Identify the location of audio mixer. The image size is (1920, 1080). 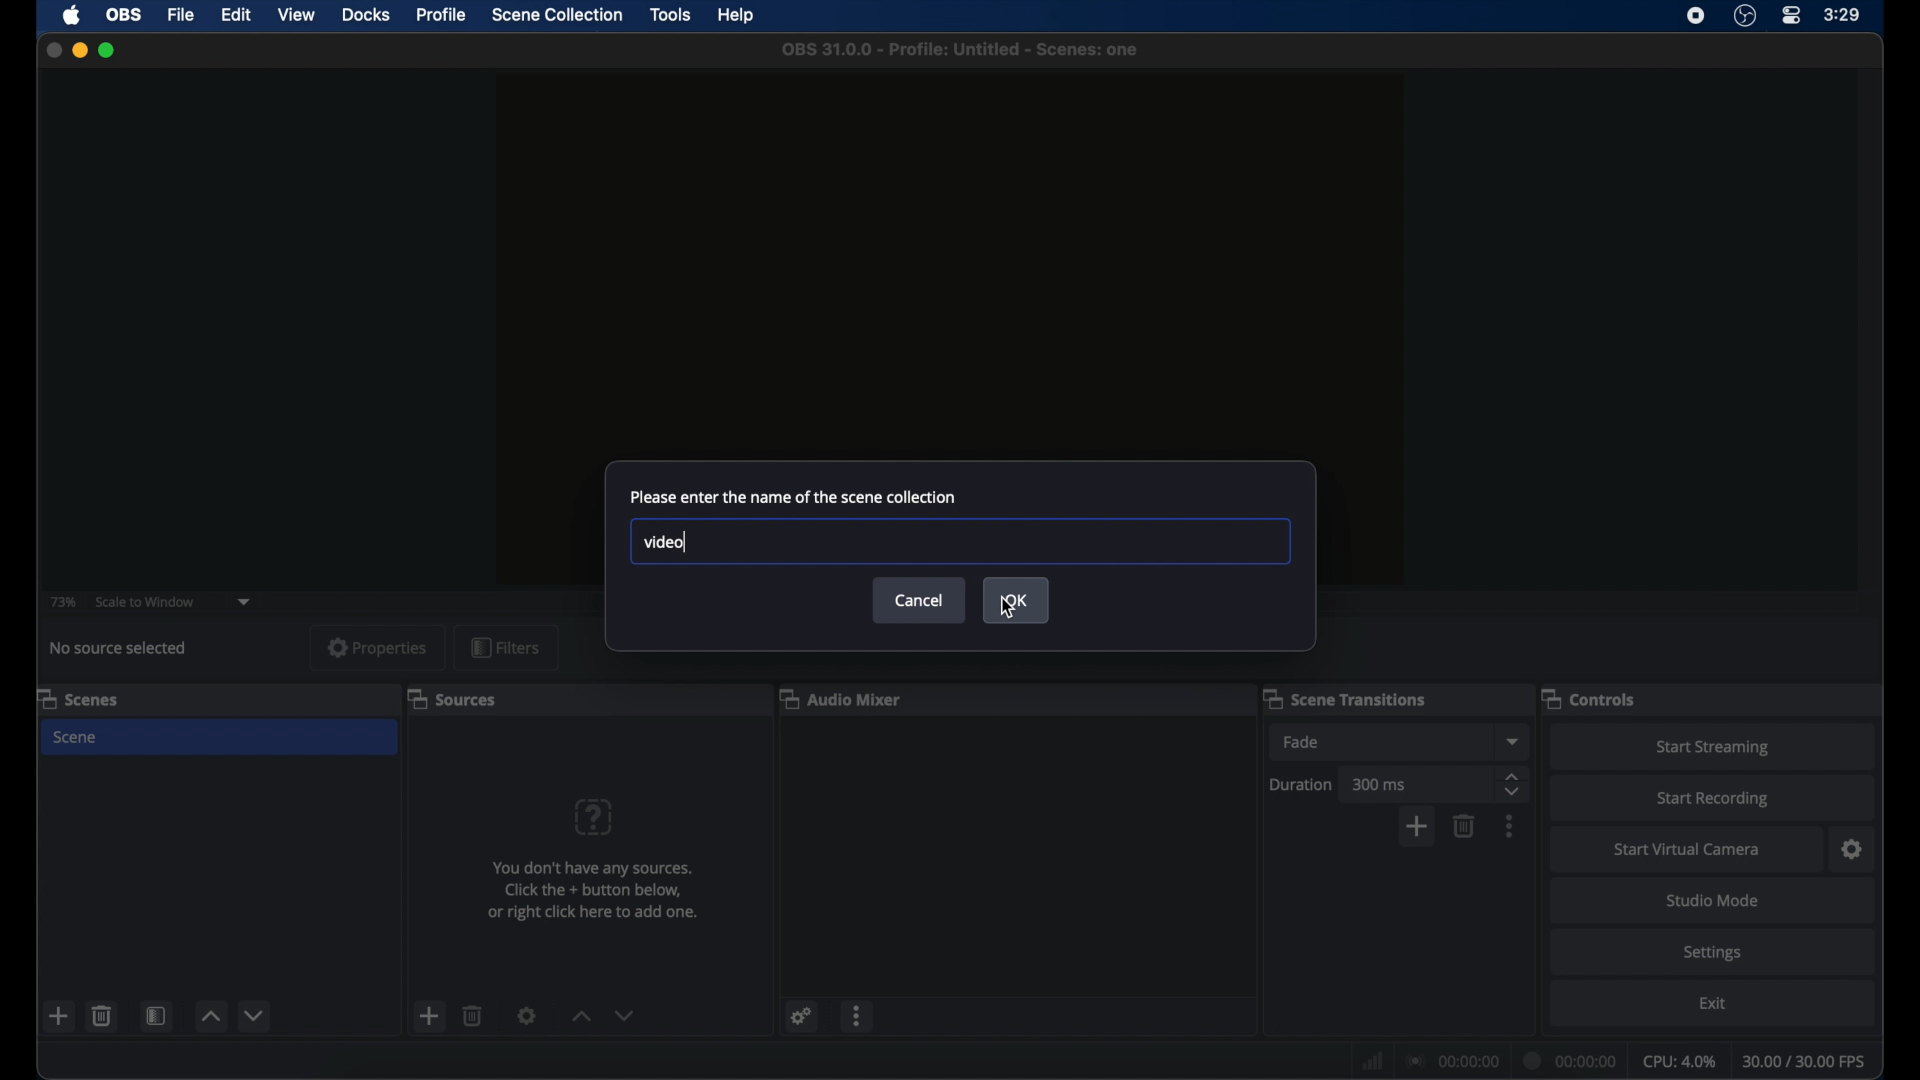
(841, 697).